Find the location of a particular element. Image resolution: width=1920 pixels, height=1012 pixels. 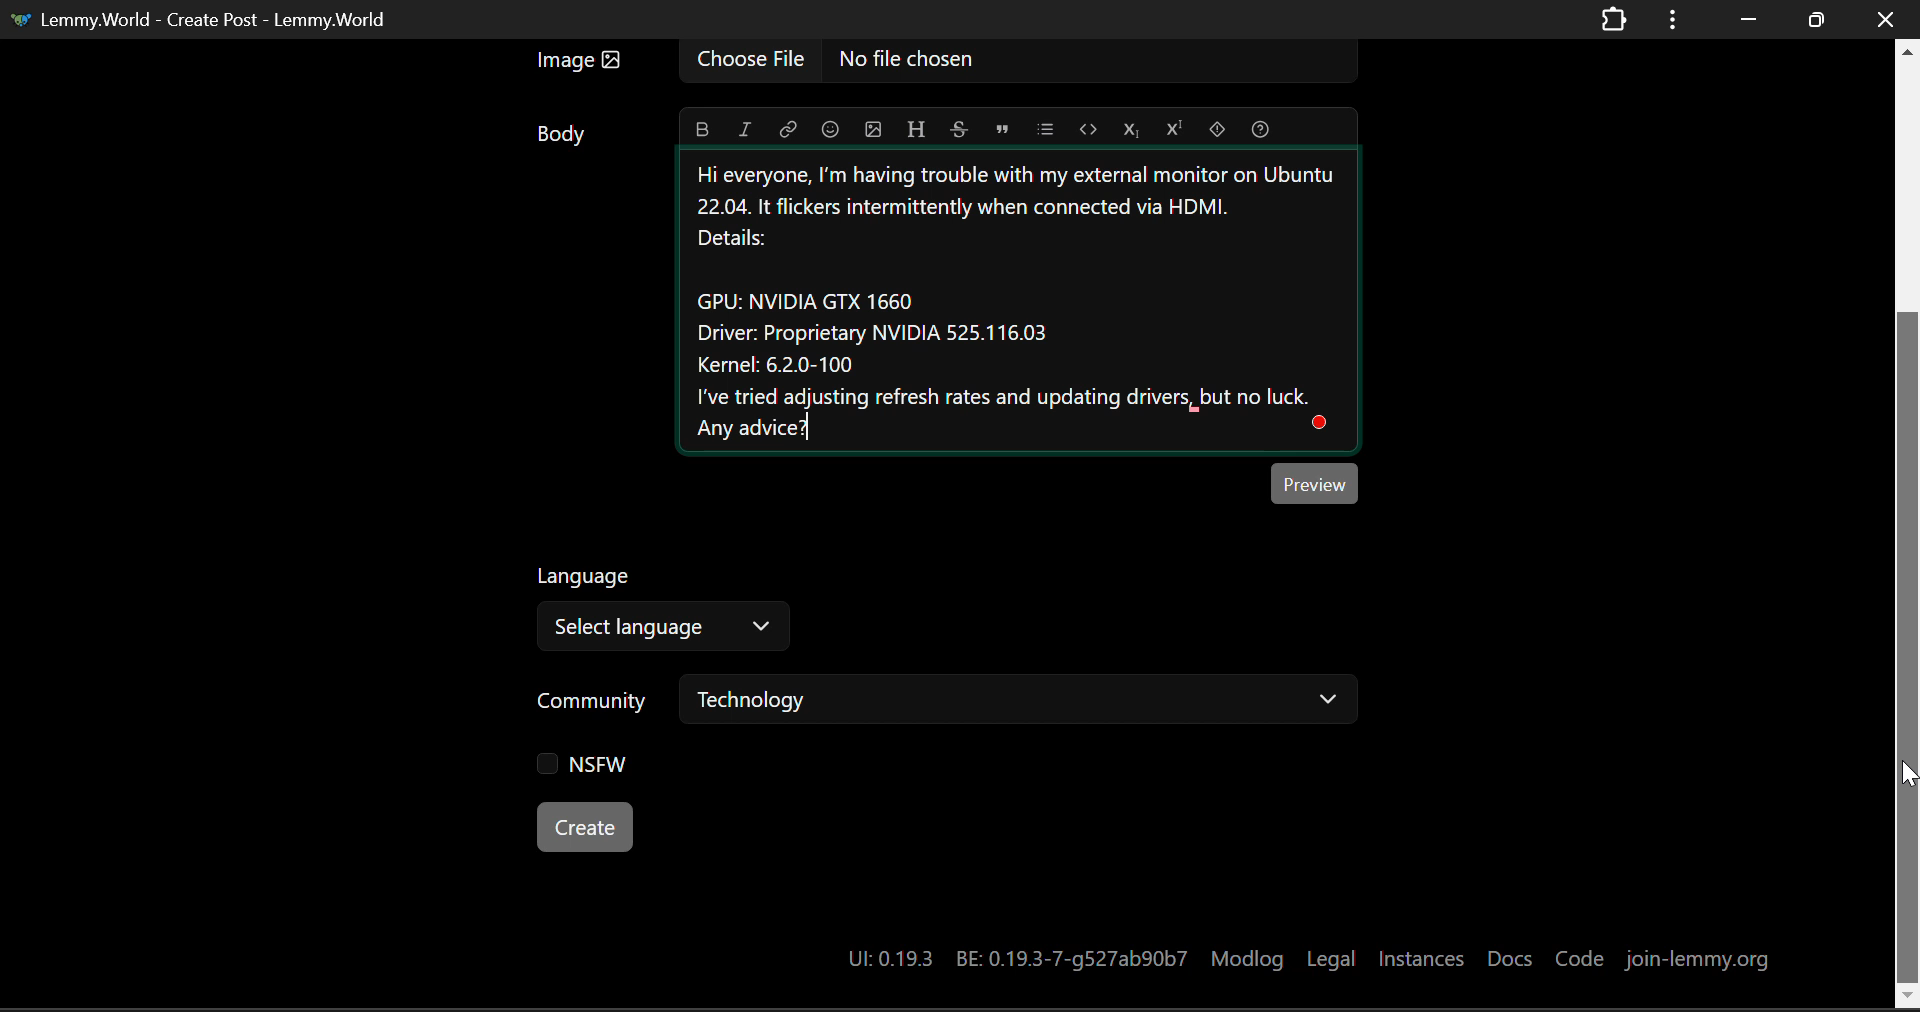

Select Post Language  is located at coordinates (659, 612).